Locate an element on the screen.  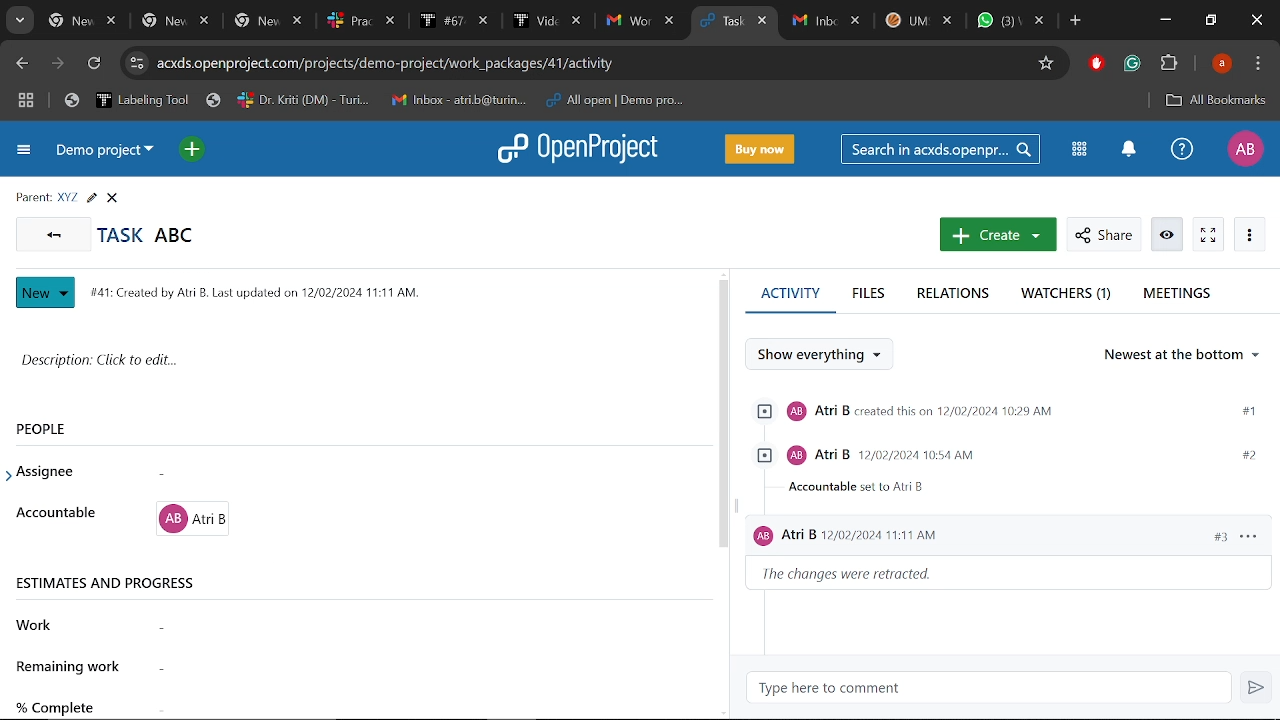
Current site address is located at coordinates (592, 63).